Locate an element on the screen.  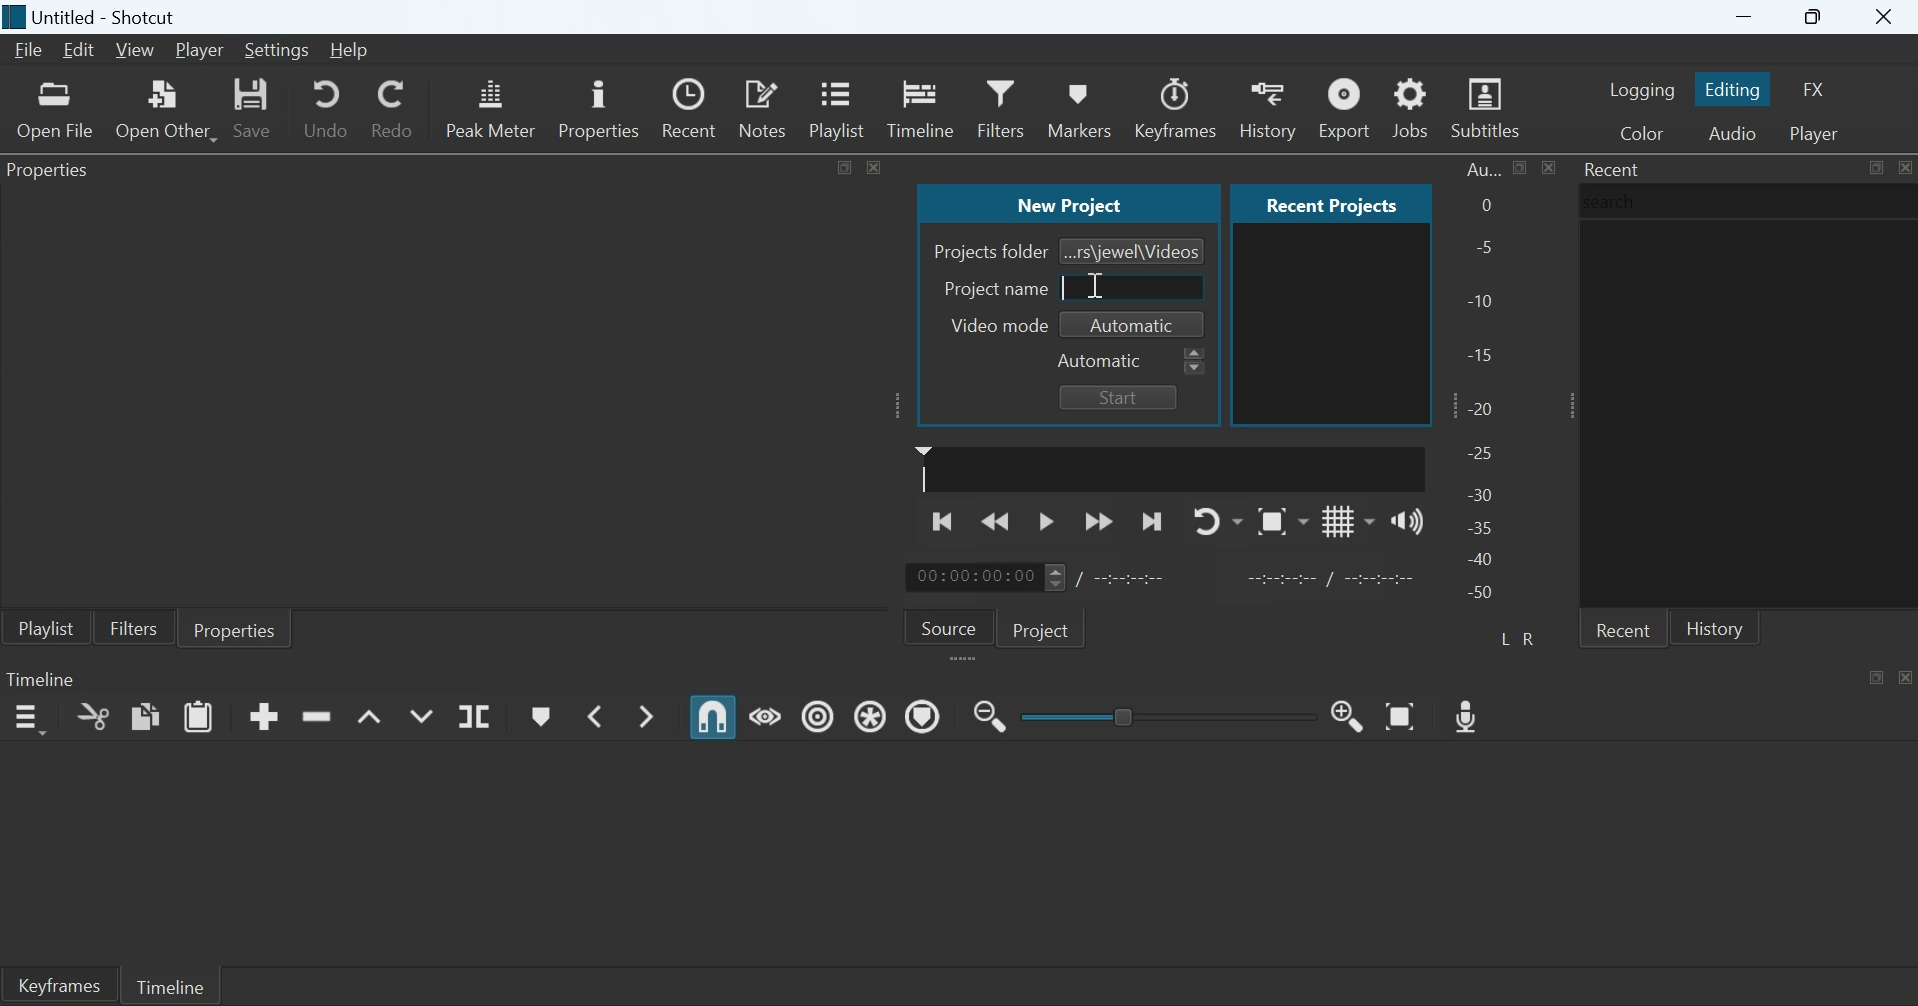
Toggle is located at coordinates (1126, 714).